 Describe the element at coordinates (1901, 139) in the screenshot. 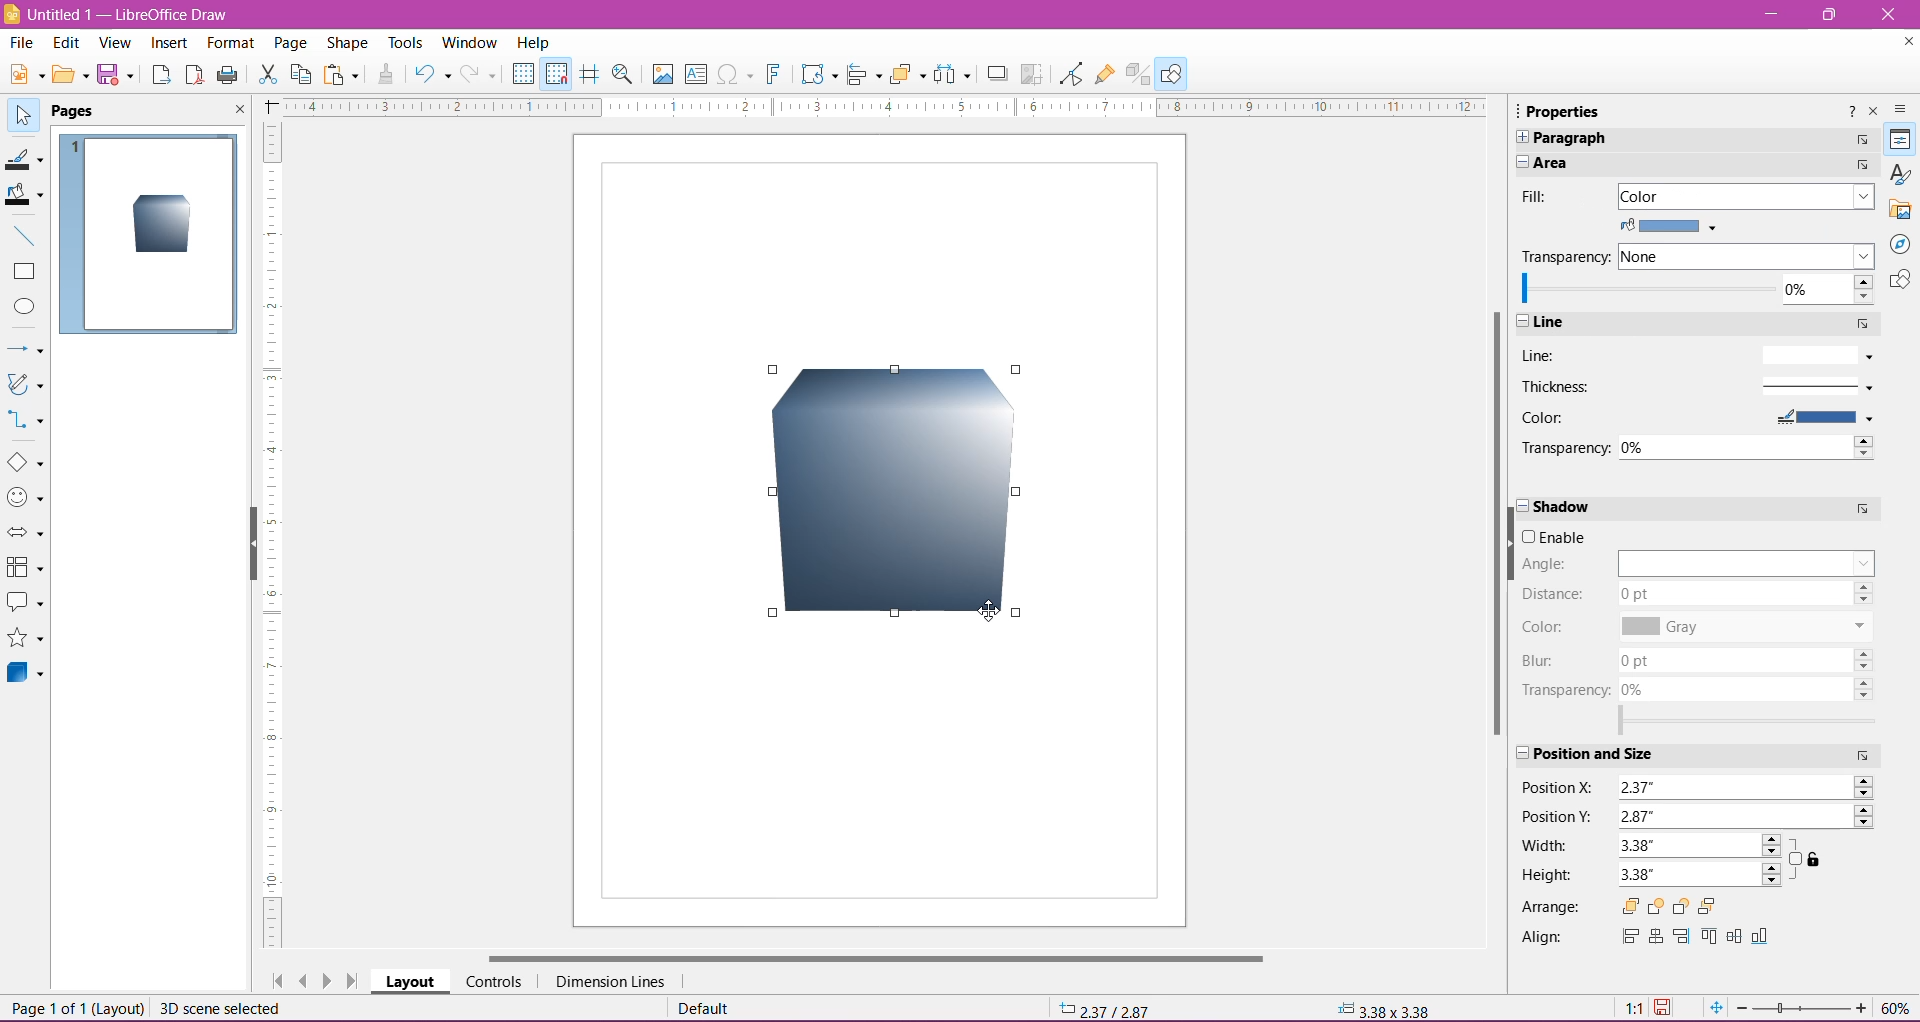

I see `Properties` at that location.